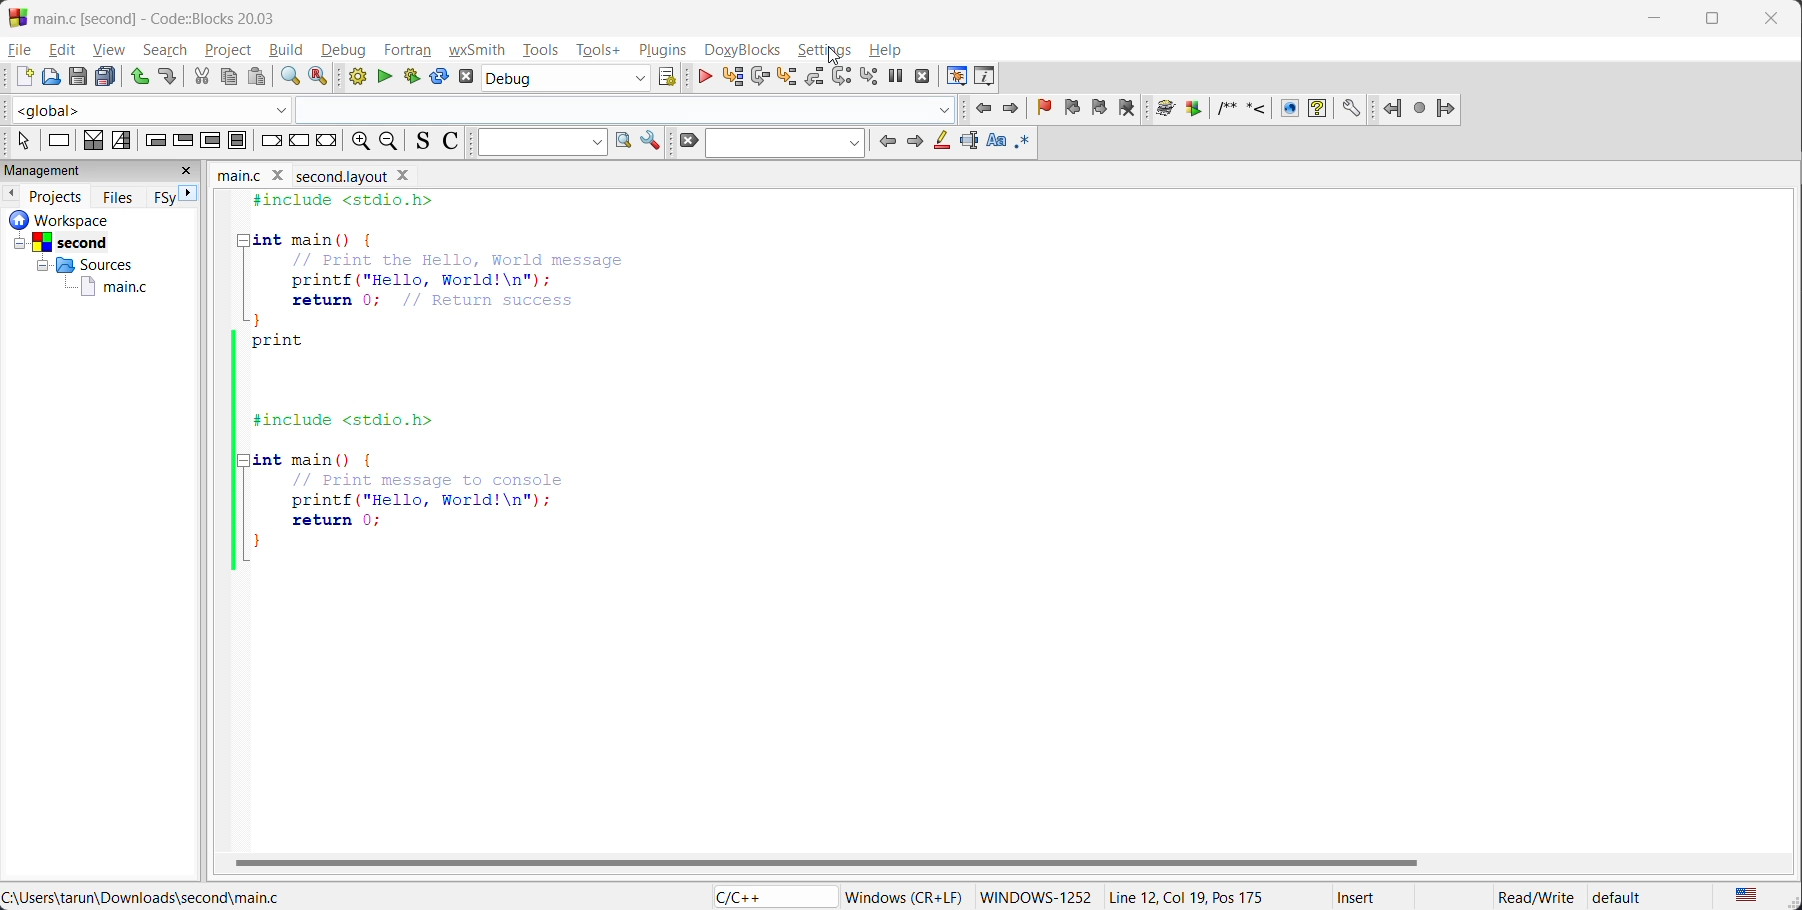  Describe the element at coordinates (1652, 20) in the screenshot. I see `minimize` at that location.